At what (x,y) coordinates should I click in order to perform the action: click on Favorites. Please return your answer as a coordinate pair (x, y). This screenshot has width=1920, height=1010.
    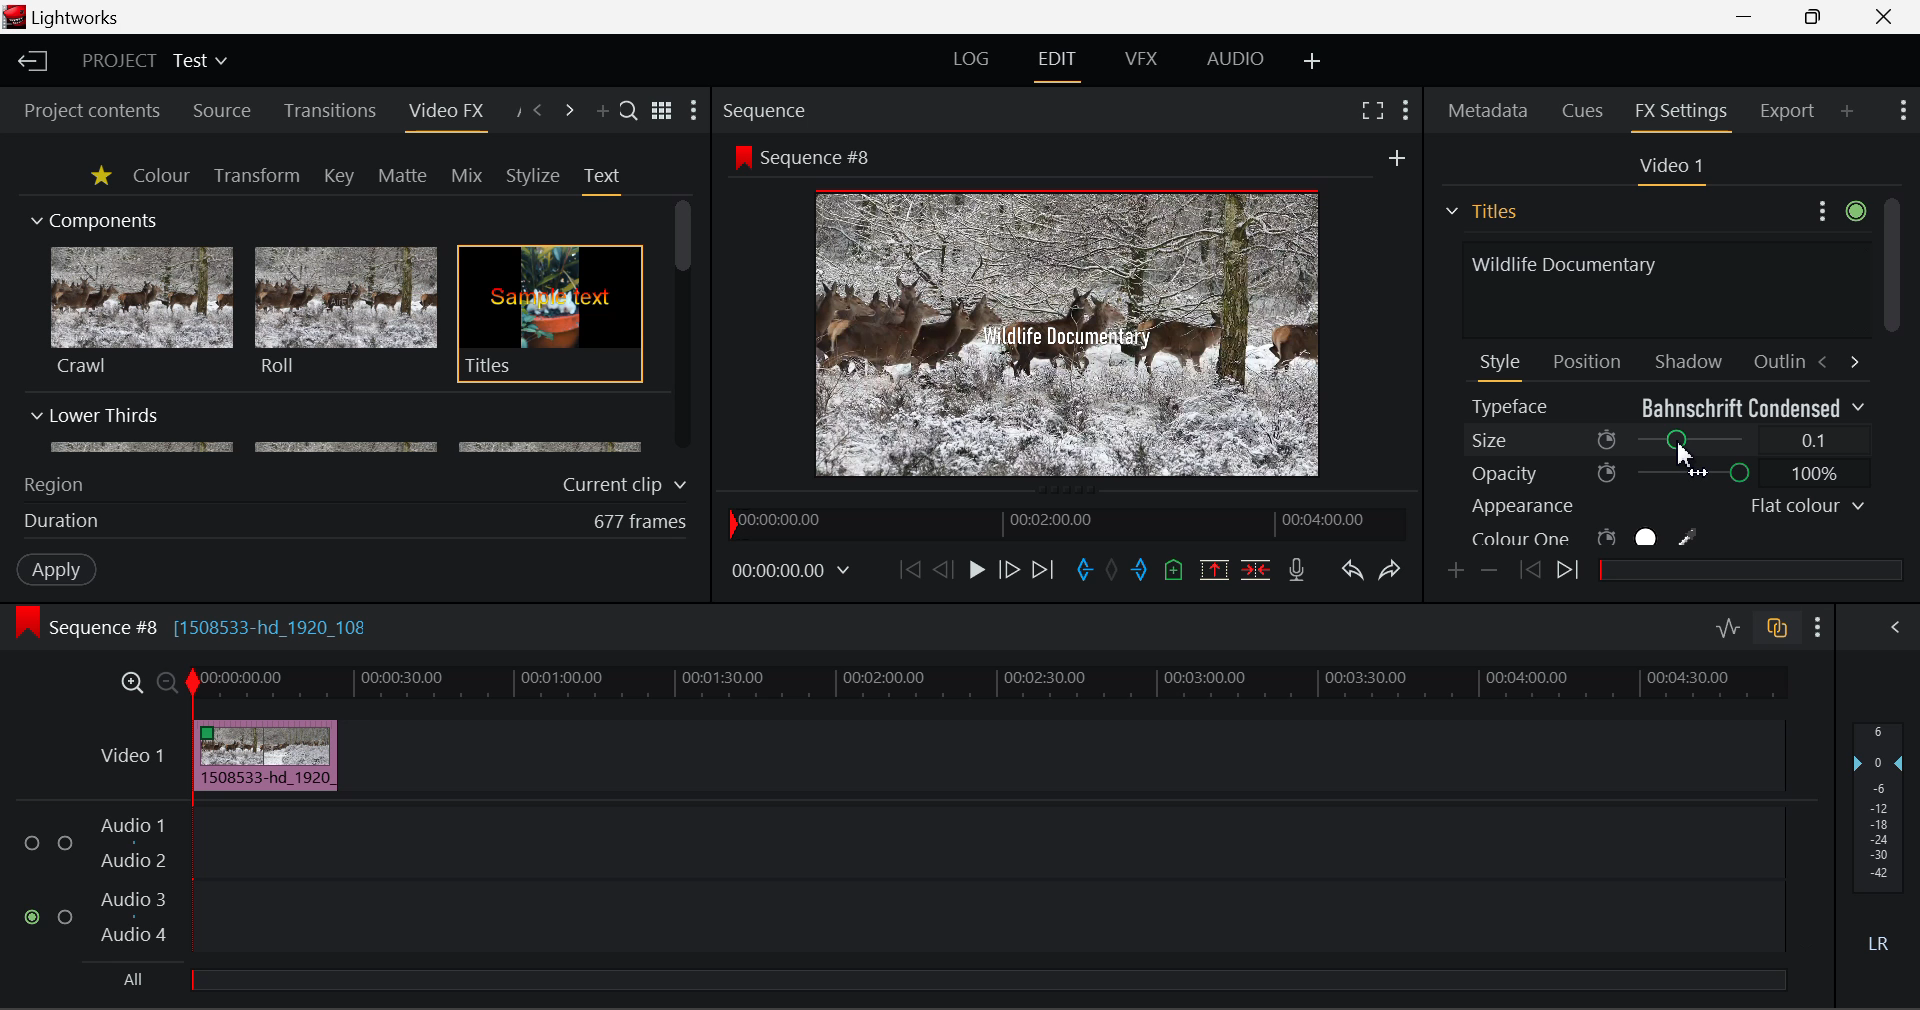
    Looking at the image, I should click on (103, 177).